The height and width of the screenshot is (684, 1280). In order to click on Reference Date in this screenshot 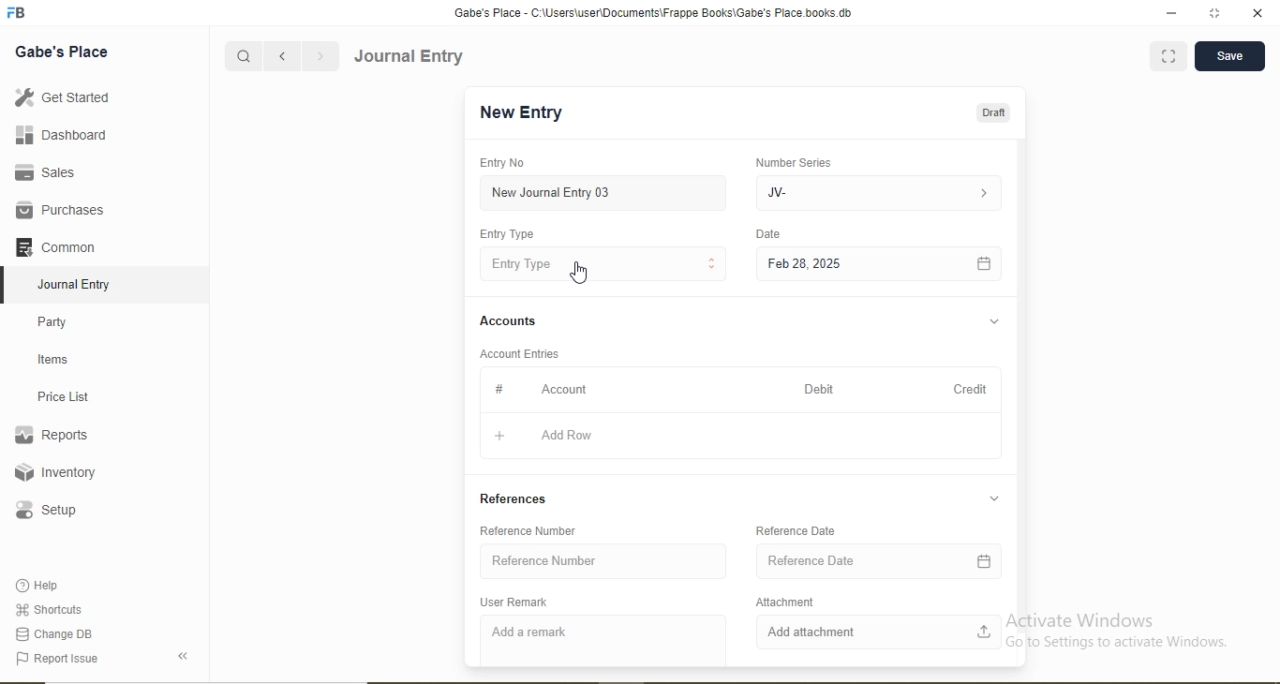, I will do `click(796, 531)`.